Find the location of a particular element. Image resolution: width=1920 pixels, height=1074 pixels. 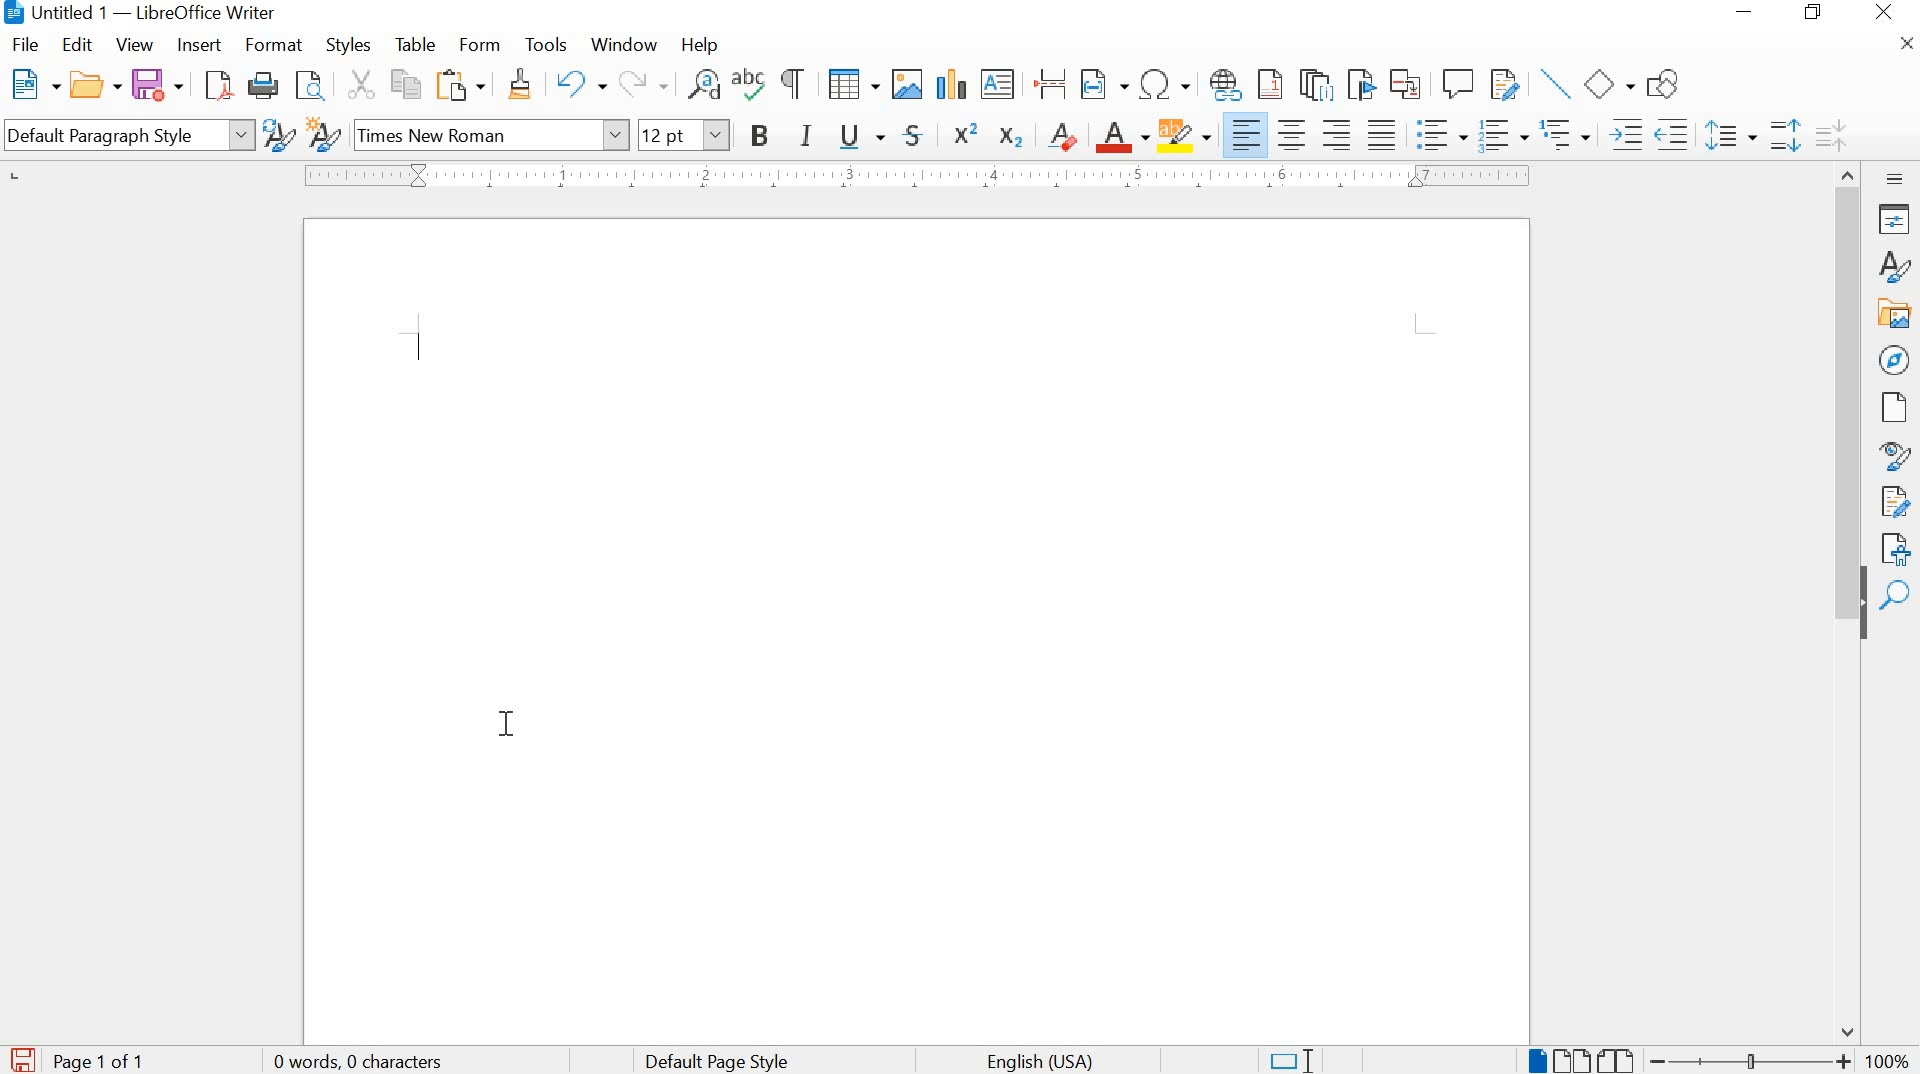

INCREASE PARAGRAPH SPACING is located at coordinates (1786, 133).